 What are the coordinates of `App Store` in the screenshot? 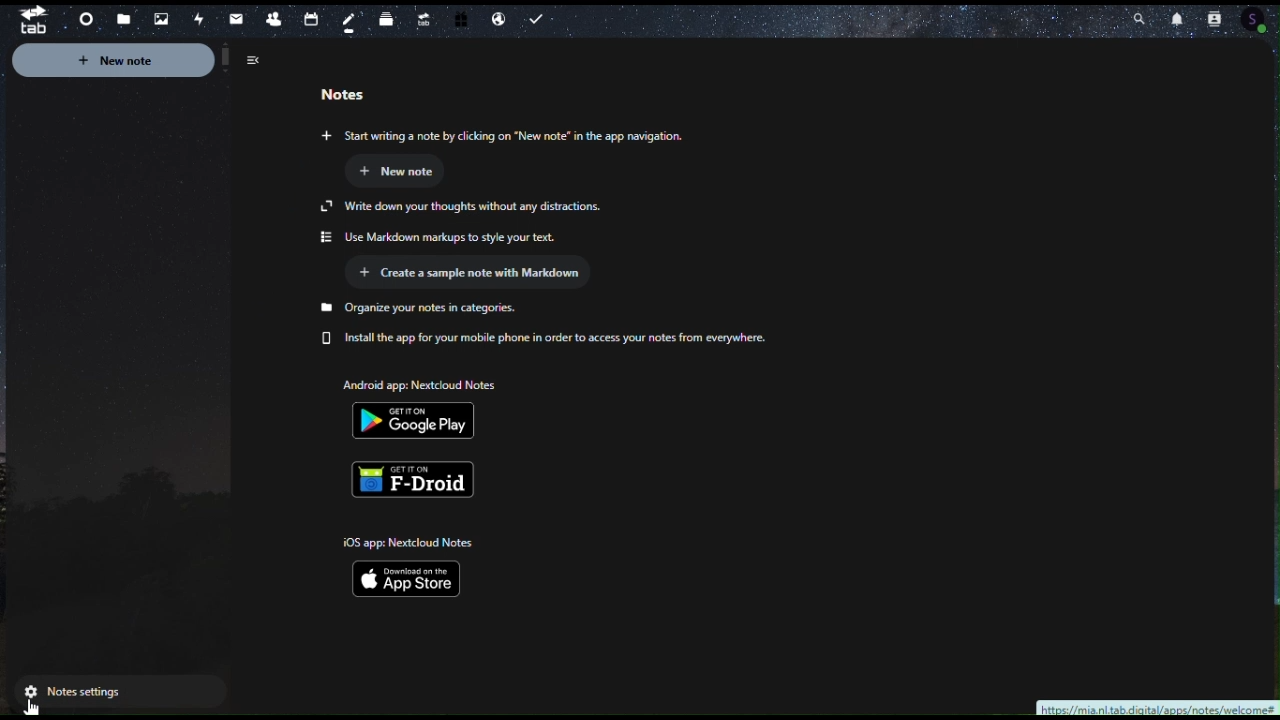 It's located at (418, 565).